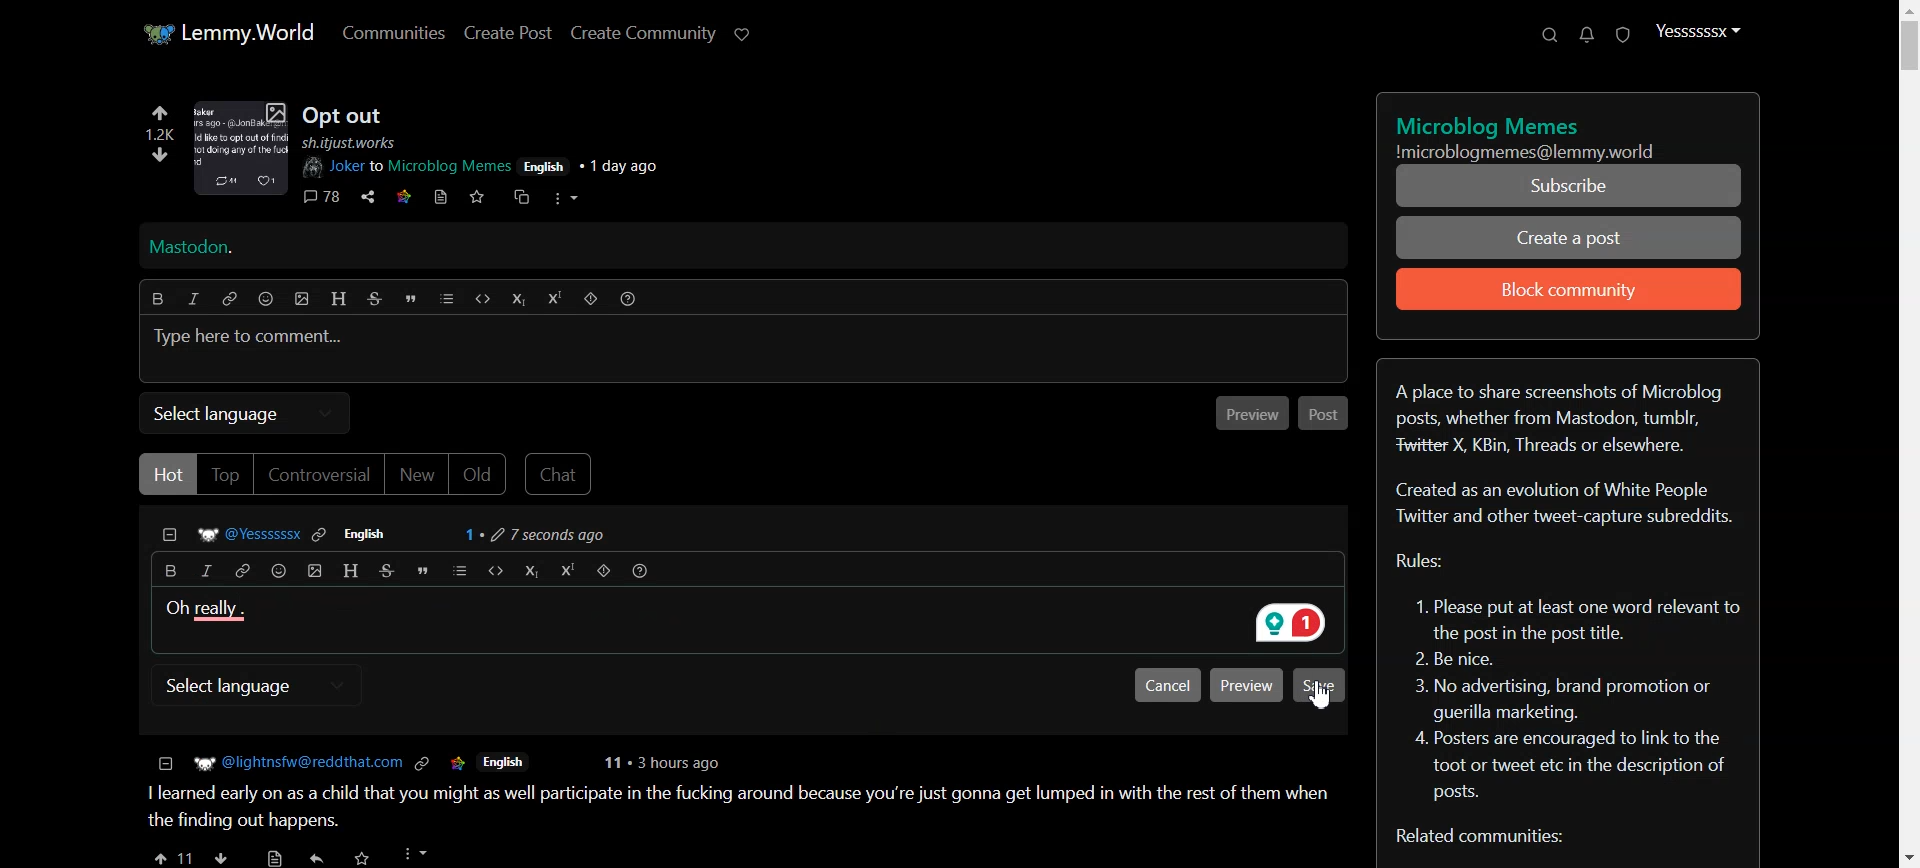 This screenshot has height=868, width=1920. What do you see at coordinates (364, 855) in the screenshot?
I see `` at bounding box center [364, 855].